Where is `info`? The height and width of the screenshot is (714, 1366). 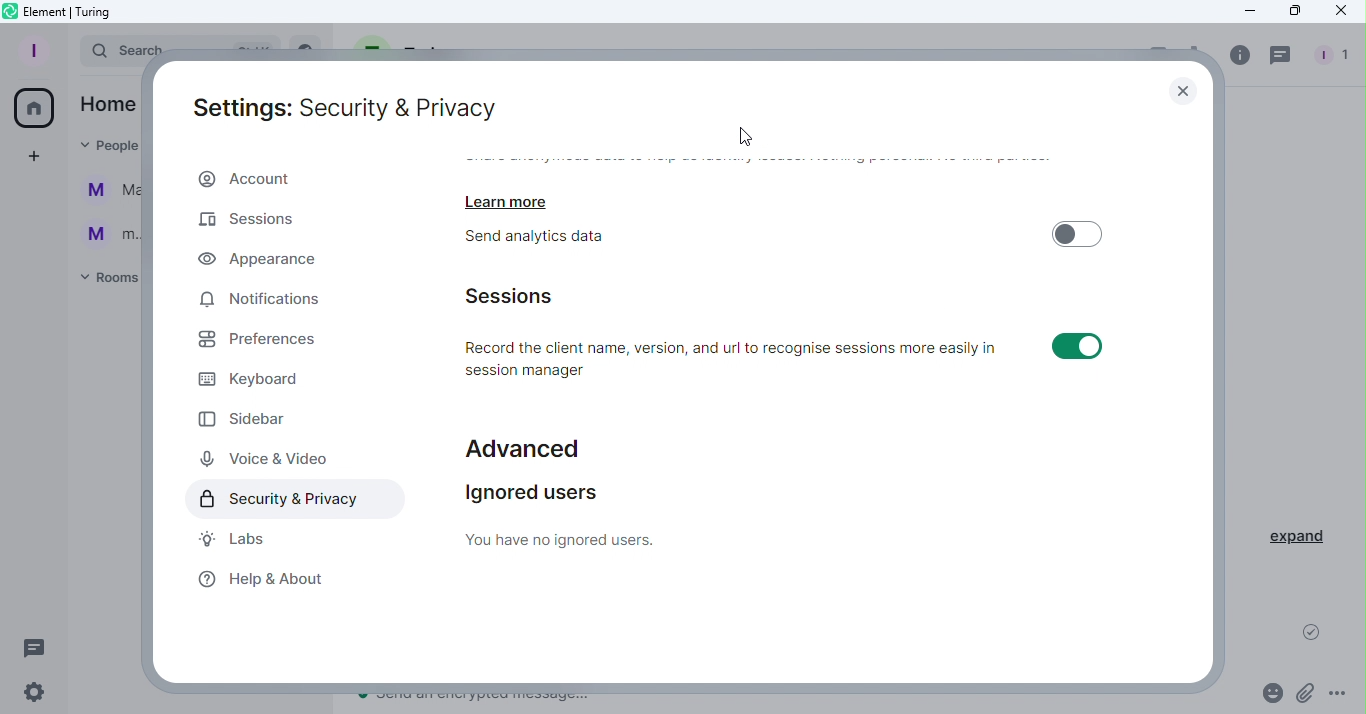
info is located at coordinates (1235, 55).